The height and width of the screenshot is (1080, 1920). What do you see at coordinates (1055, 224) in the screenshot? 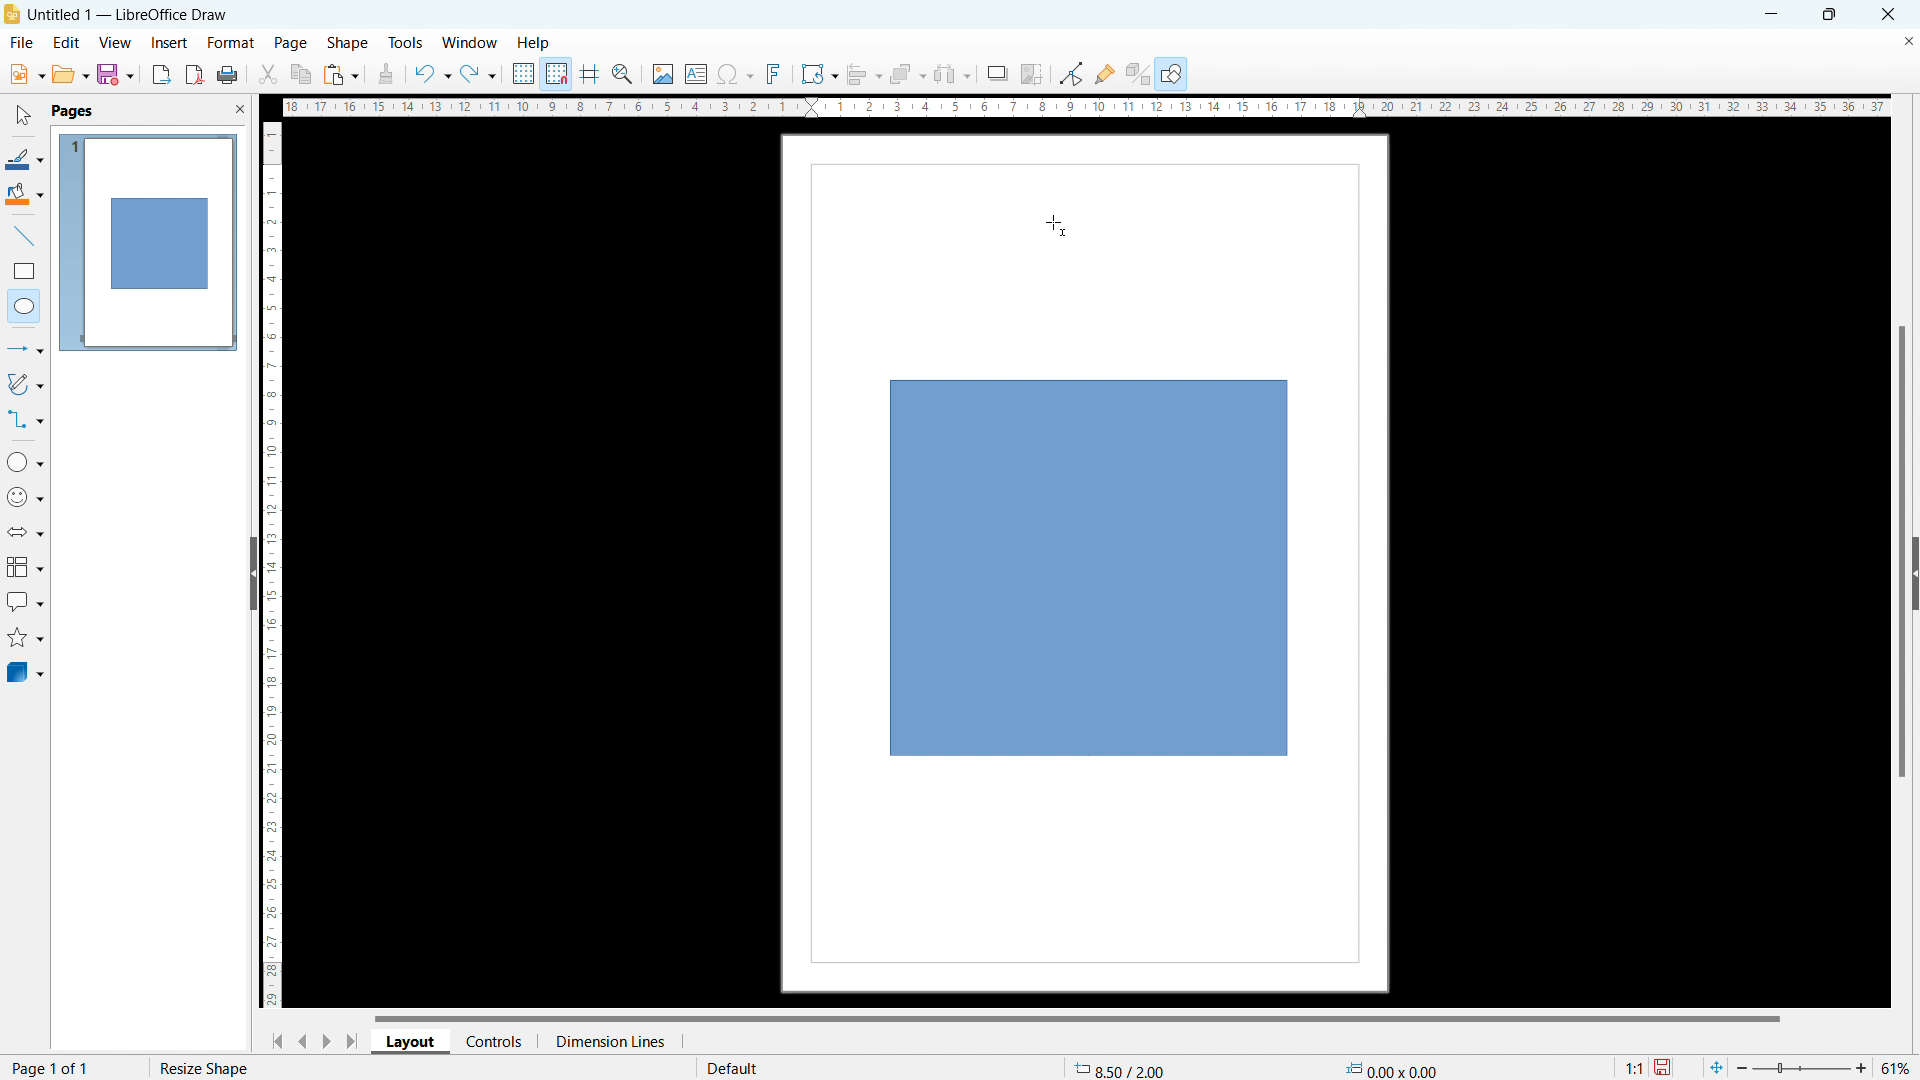
I see `cursor` at bounding box center [1055, 224].